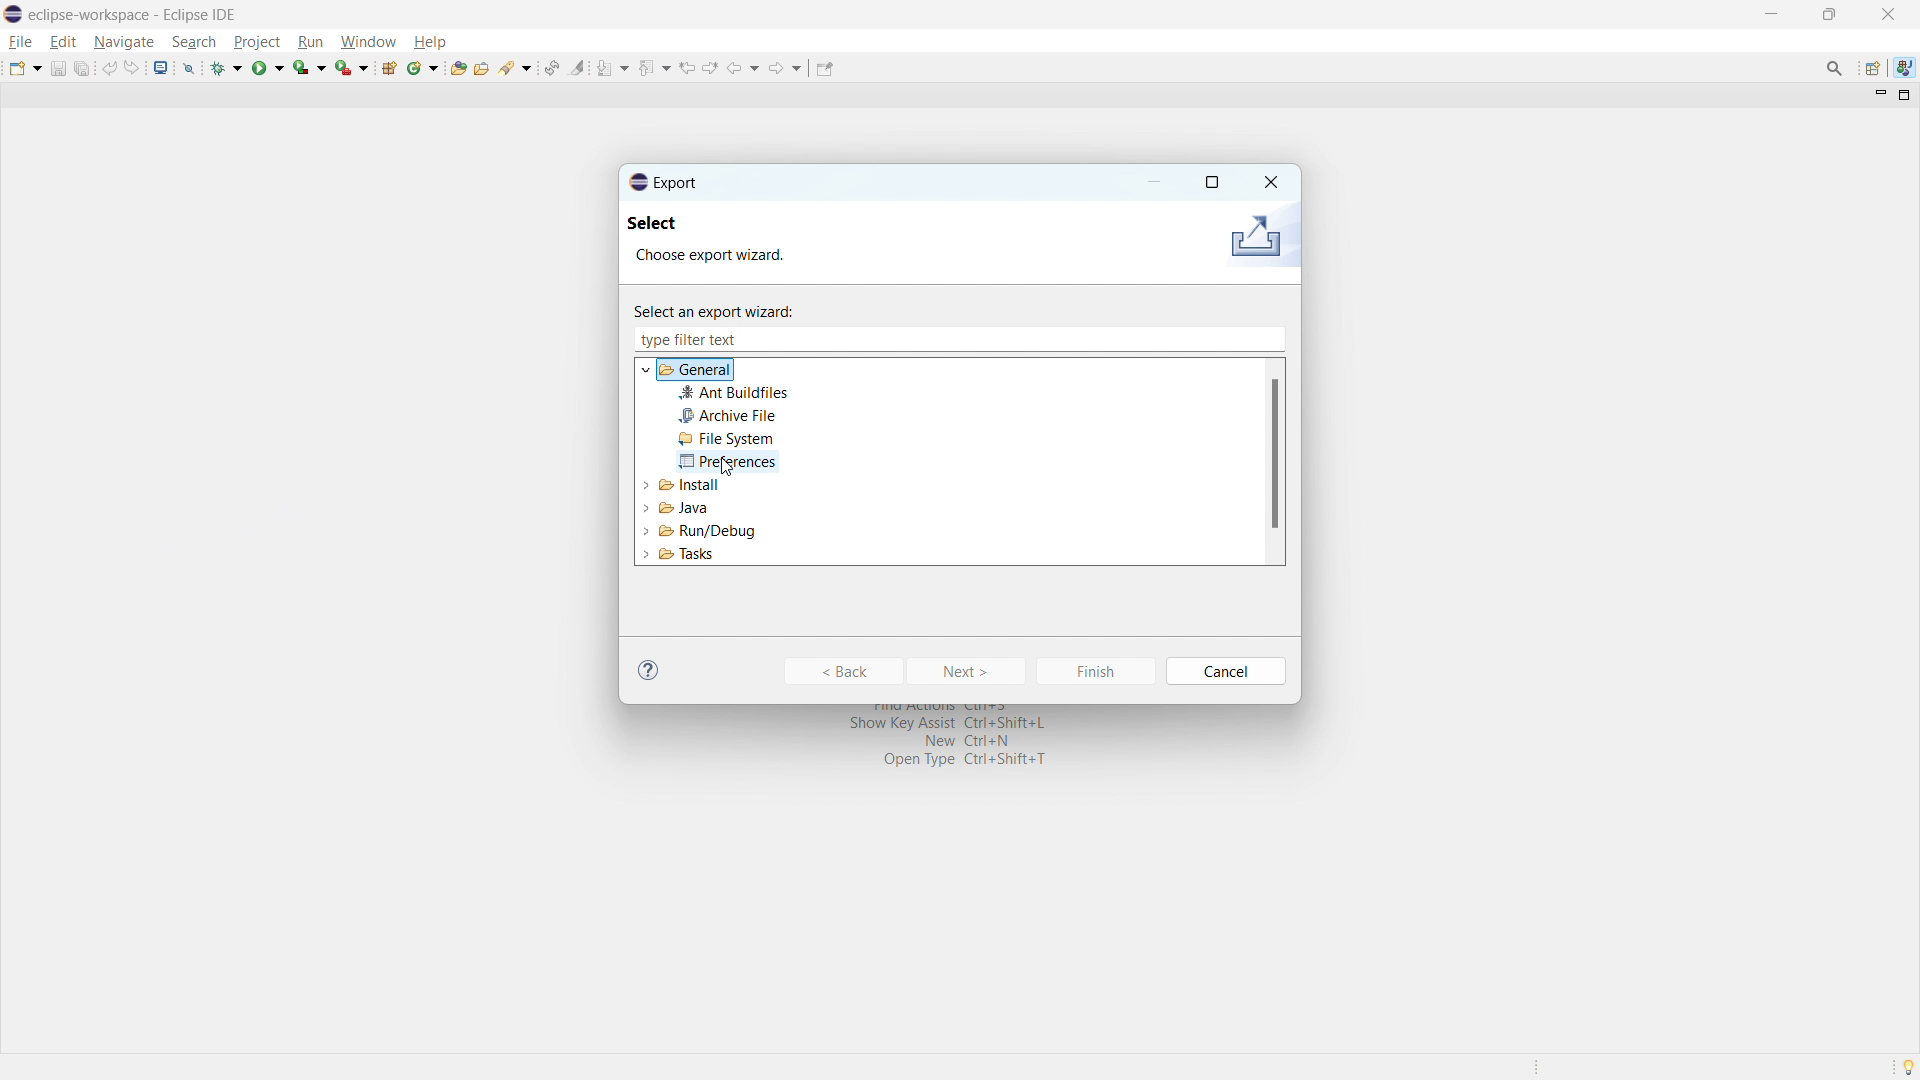  I want to click on close, so click(1269, 180).